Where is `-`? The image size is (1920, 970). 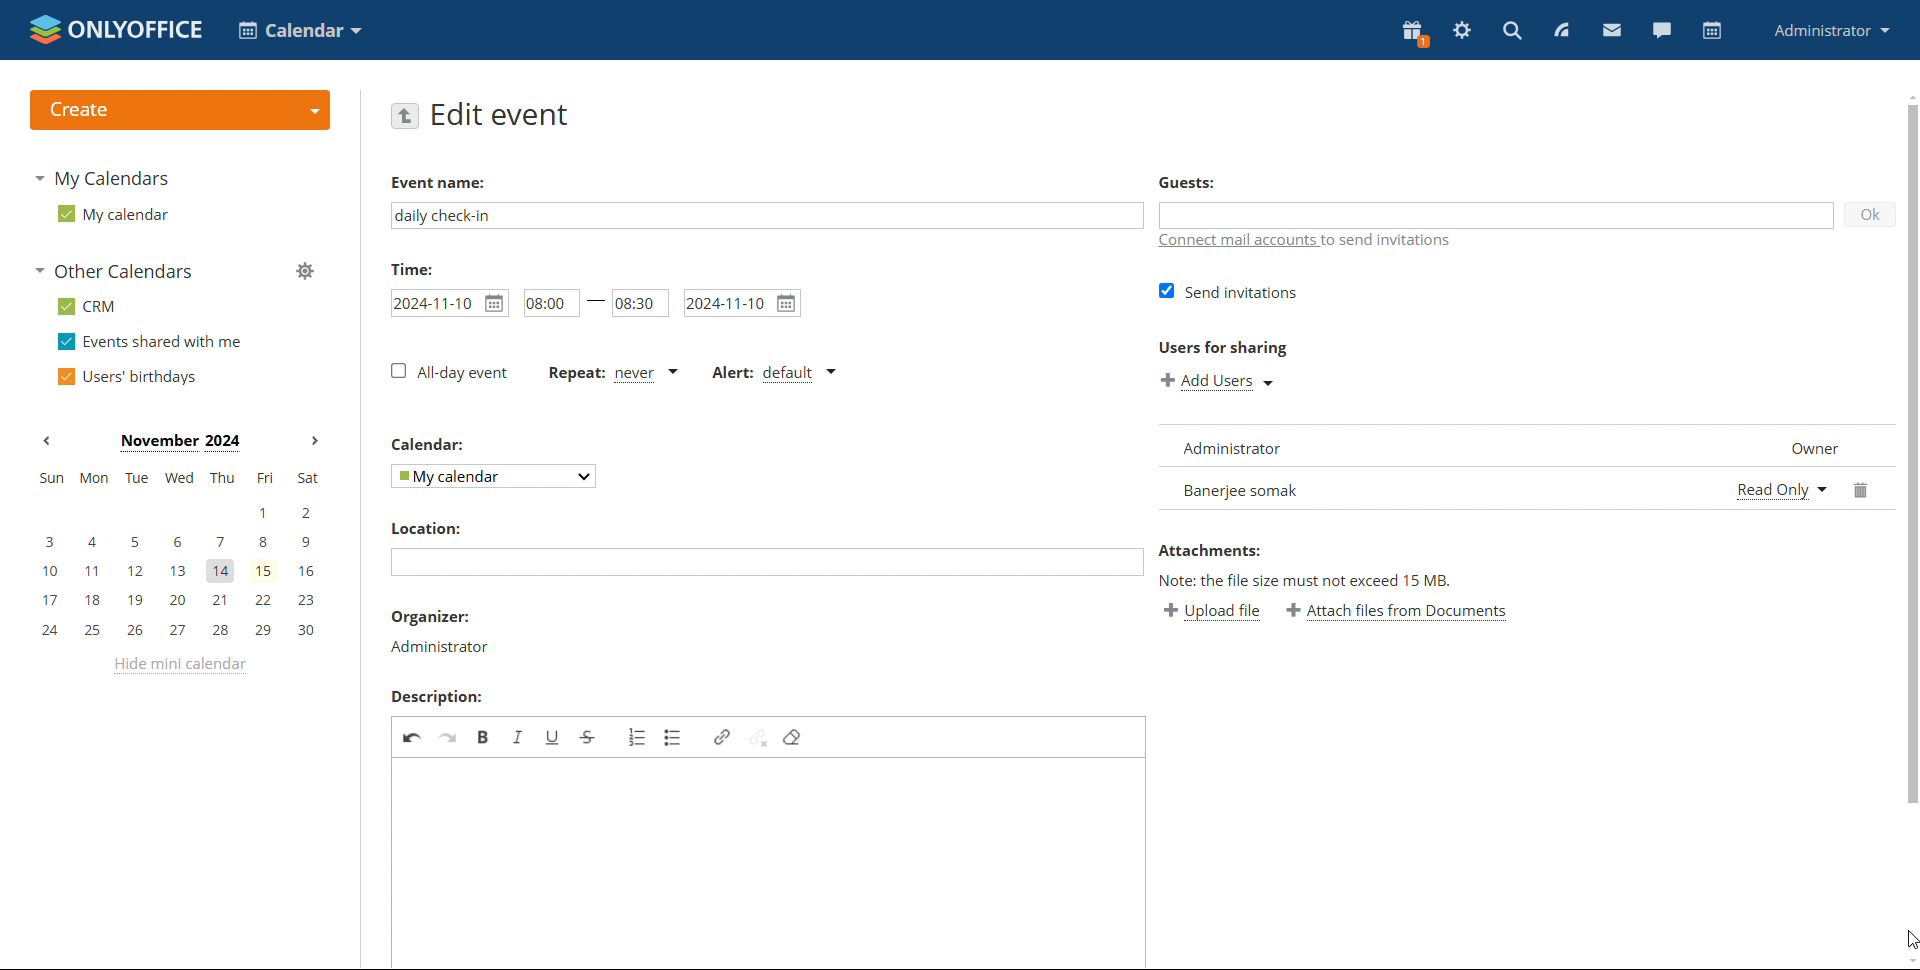 - is located at coordinates (593, 300).